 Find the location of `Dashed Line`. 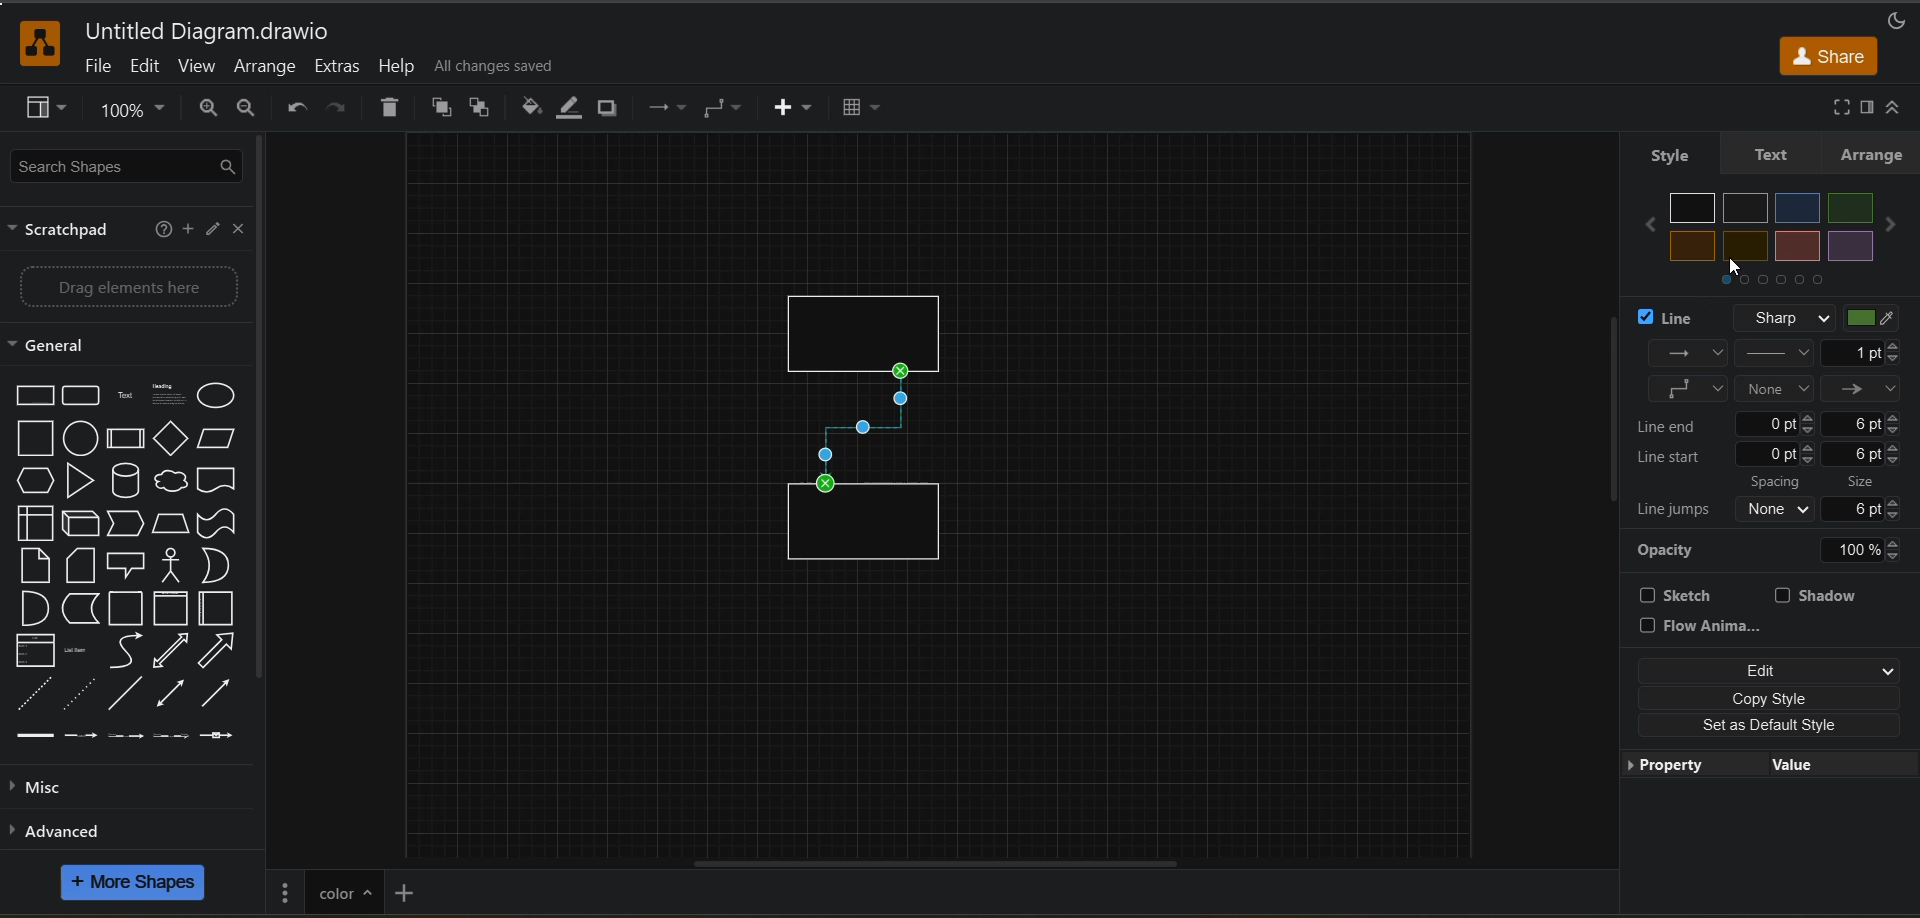

Dashed Line is located at coordinates (30, 694).